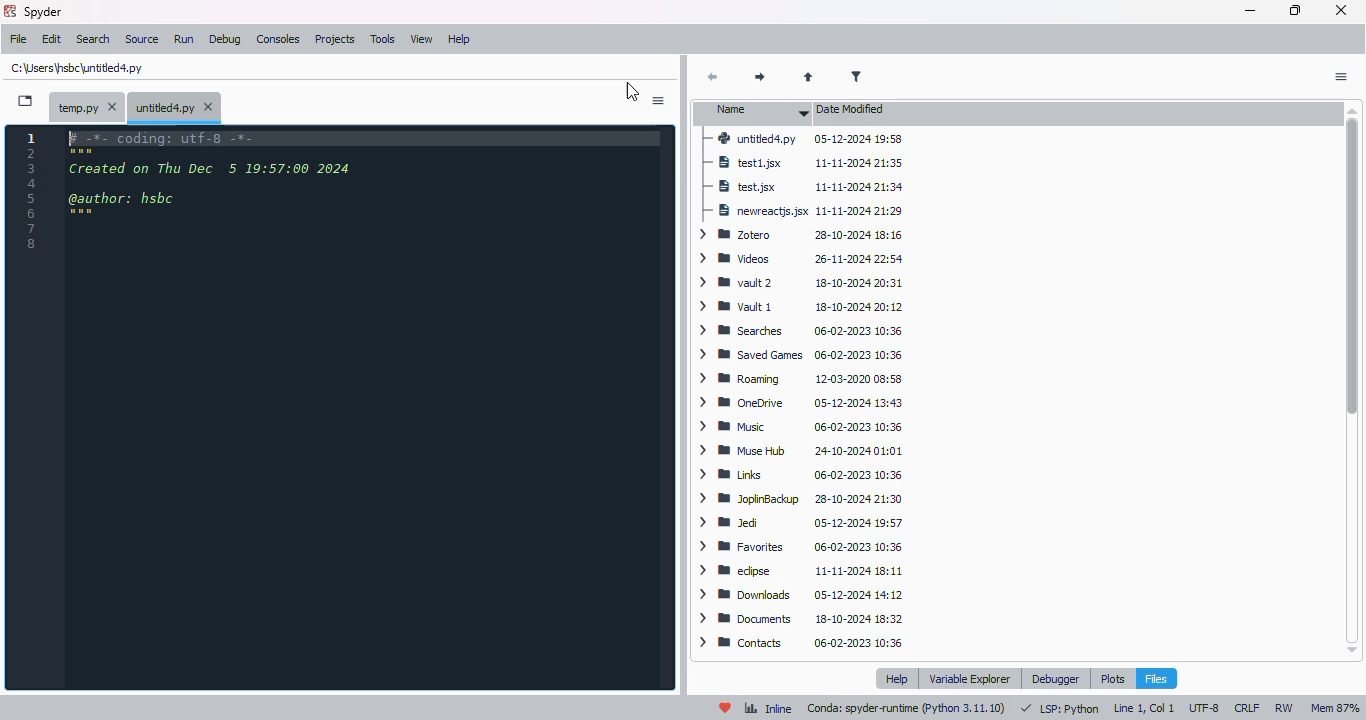 The width and height of the screenshot is (1366, 720). Describe the element at coordinates (804, 551) in the screenshot. I see `JoplinBackup` at that location.